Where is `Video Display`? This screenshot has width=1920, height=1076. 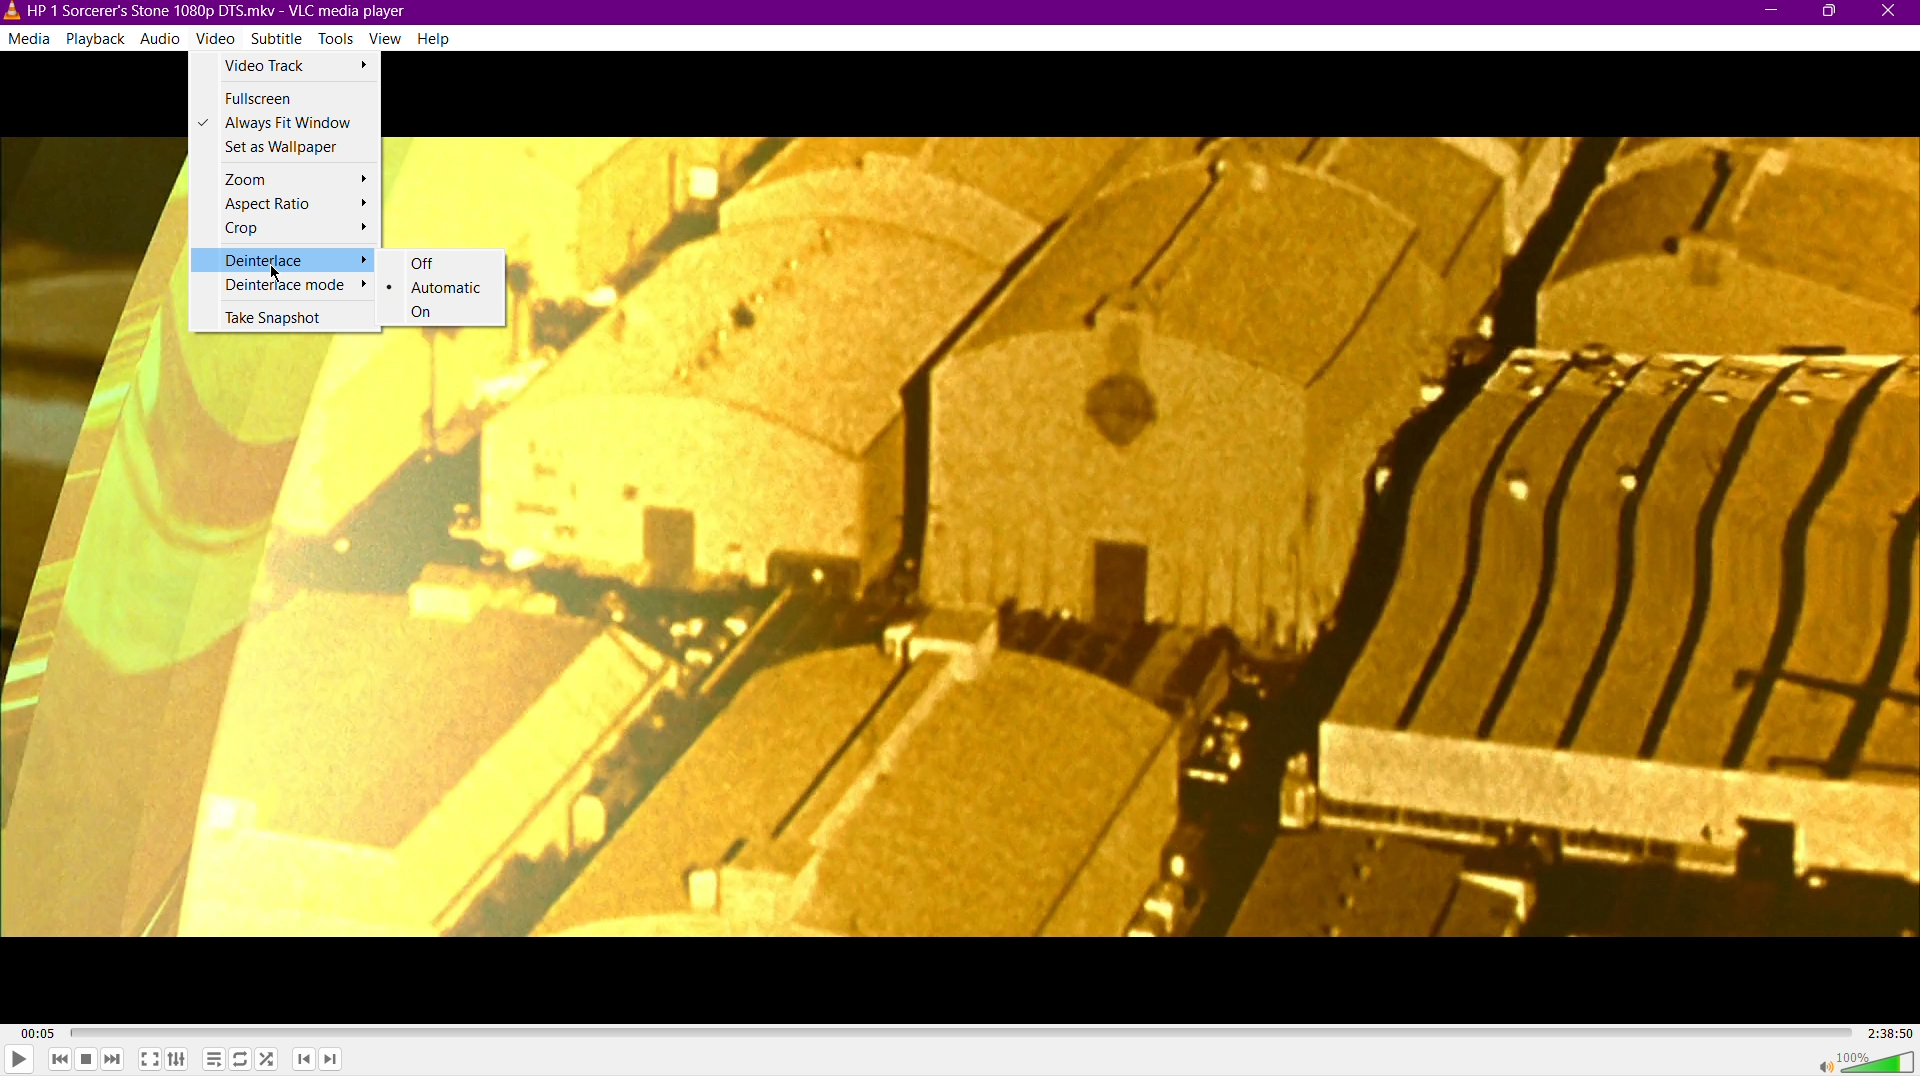 Video Display is located at coordinates (1222, 536).